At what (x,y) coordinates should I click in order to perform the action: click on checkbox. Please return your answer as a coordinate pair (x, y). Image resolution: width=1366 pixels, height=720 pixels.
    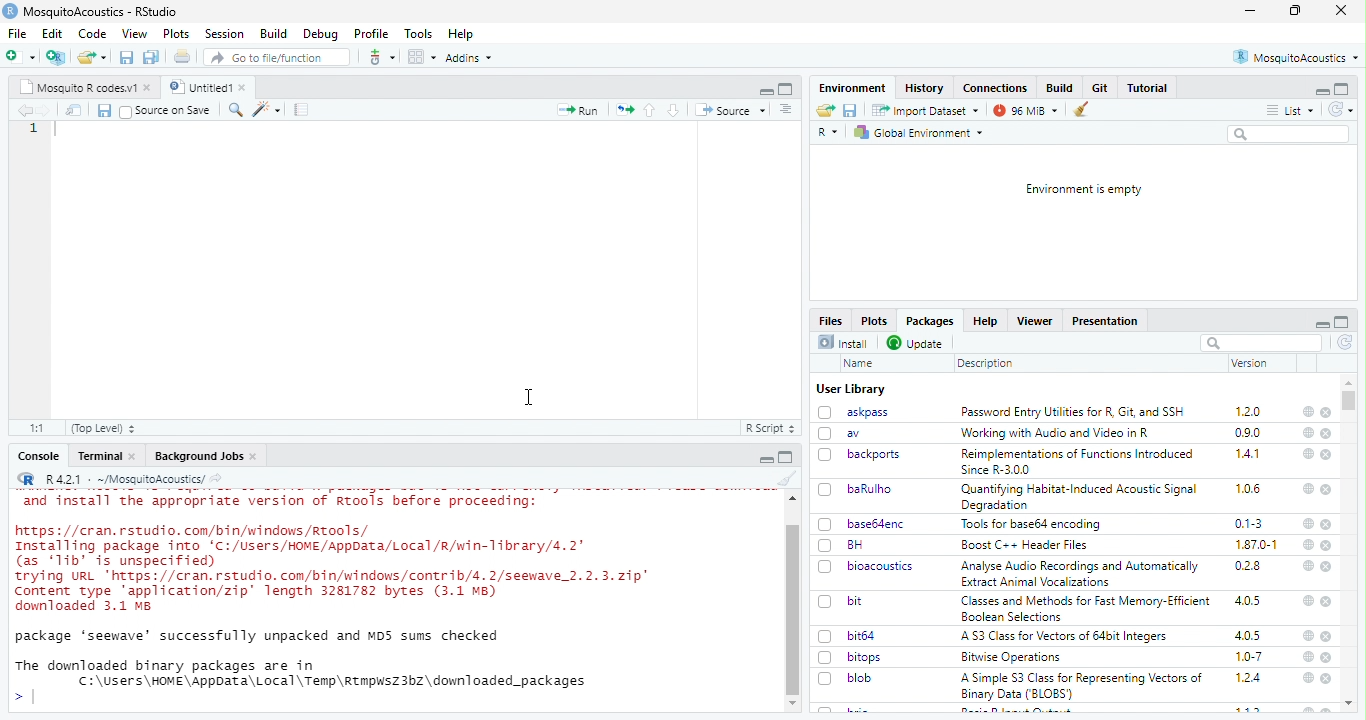
    Looking at the image, I should click on (826, 546).